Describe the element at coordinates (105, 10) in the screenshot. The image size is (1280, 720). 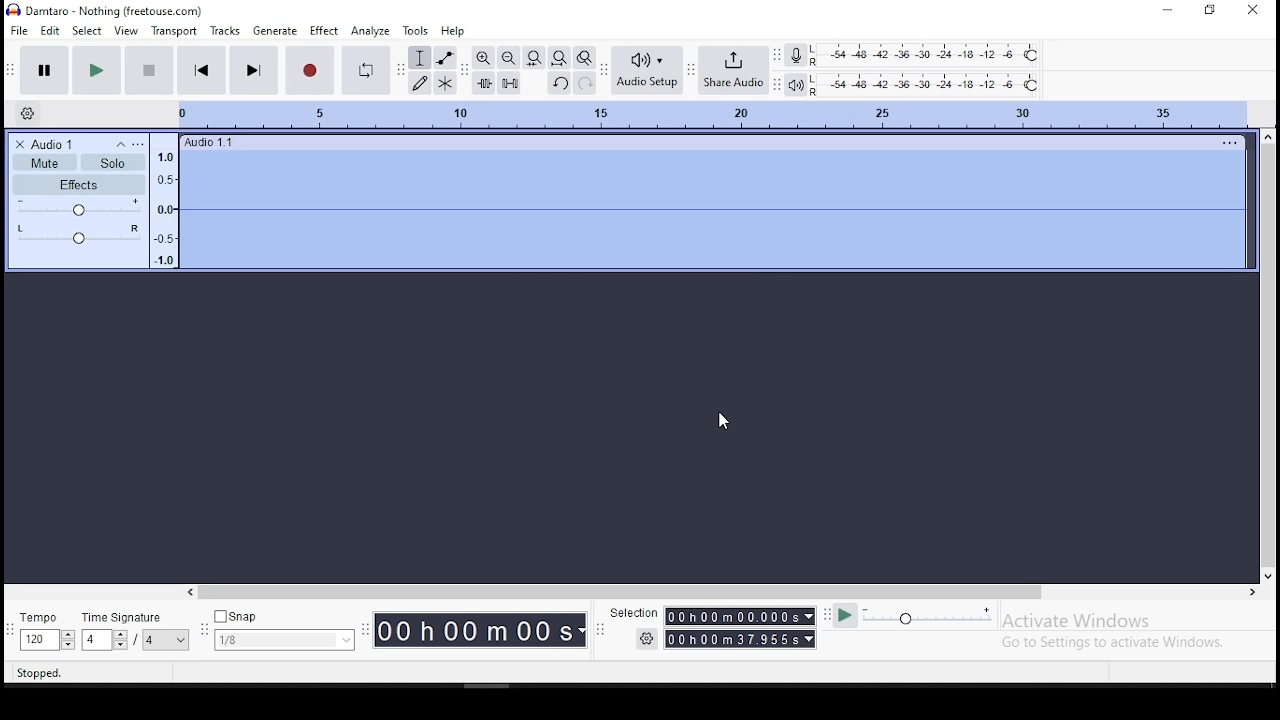
I see `icon and file name` at that location.